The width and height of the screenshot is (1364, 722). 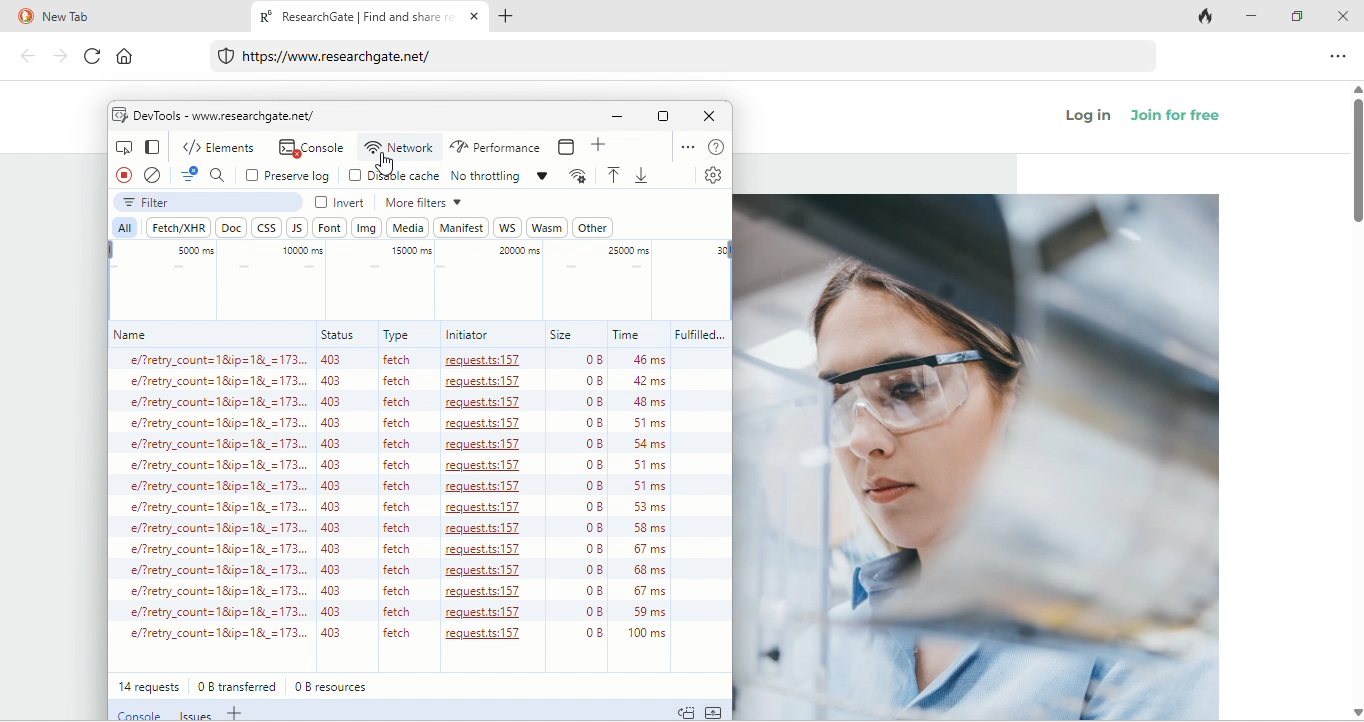 I want to click on forward, so click(x=58, y=56).